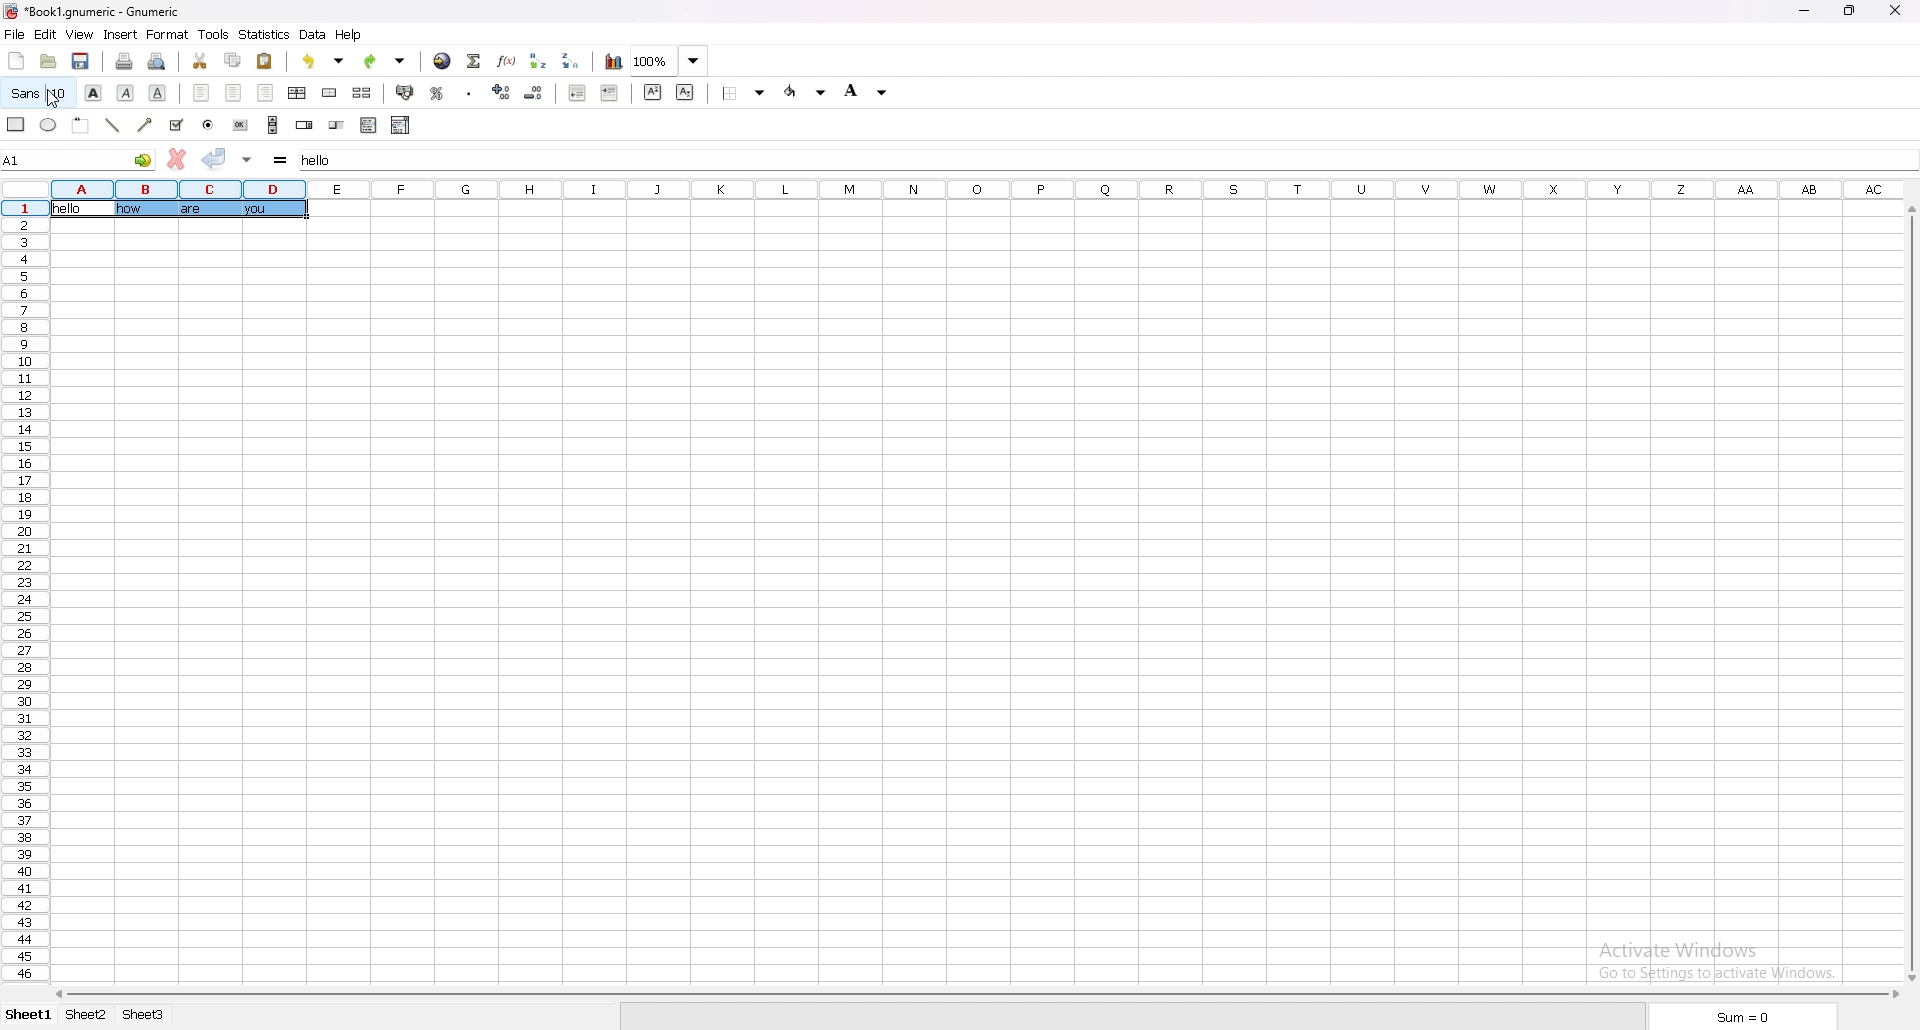 This screenshot has width=1920, height=1030. Describe the element at coordinates (574, 61) in the screenshot. I see `sort descending` at that location.